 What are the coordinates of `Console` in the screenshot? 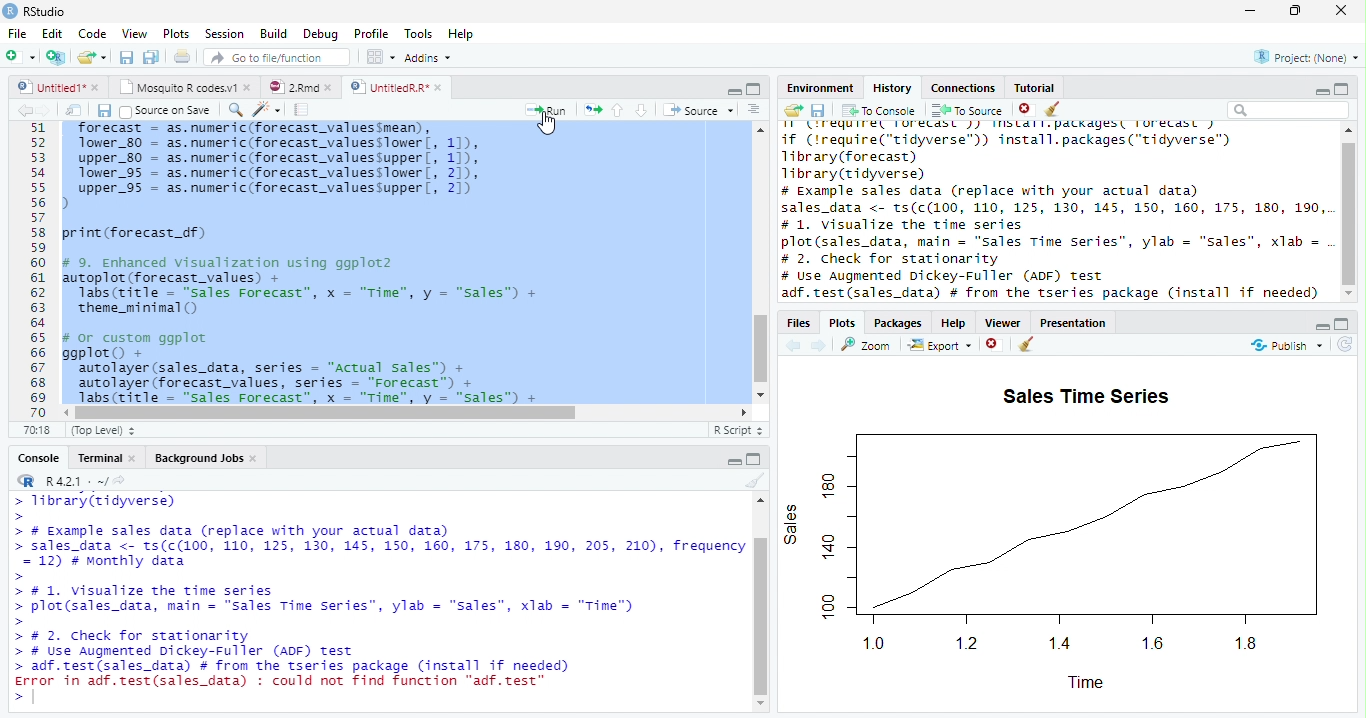 It's located at (40, 457).